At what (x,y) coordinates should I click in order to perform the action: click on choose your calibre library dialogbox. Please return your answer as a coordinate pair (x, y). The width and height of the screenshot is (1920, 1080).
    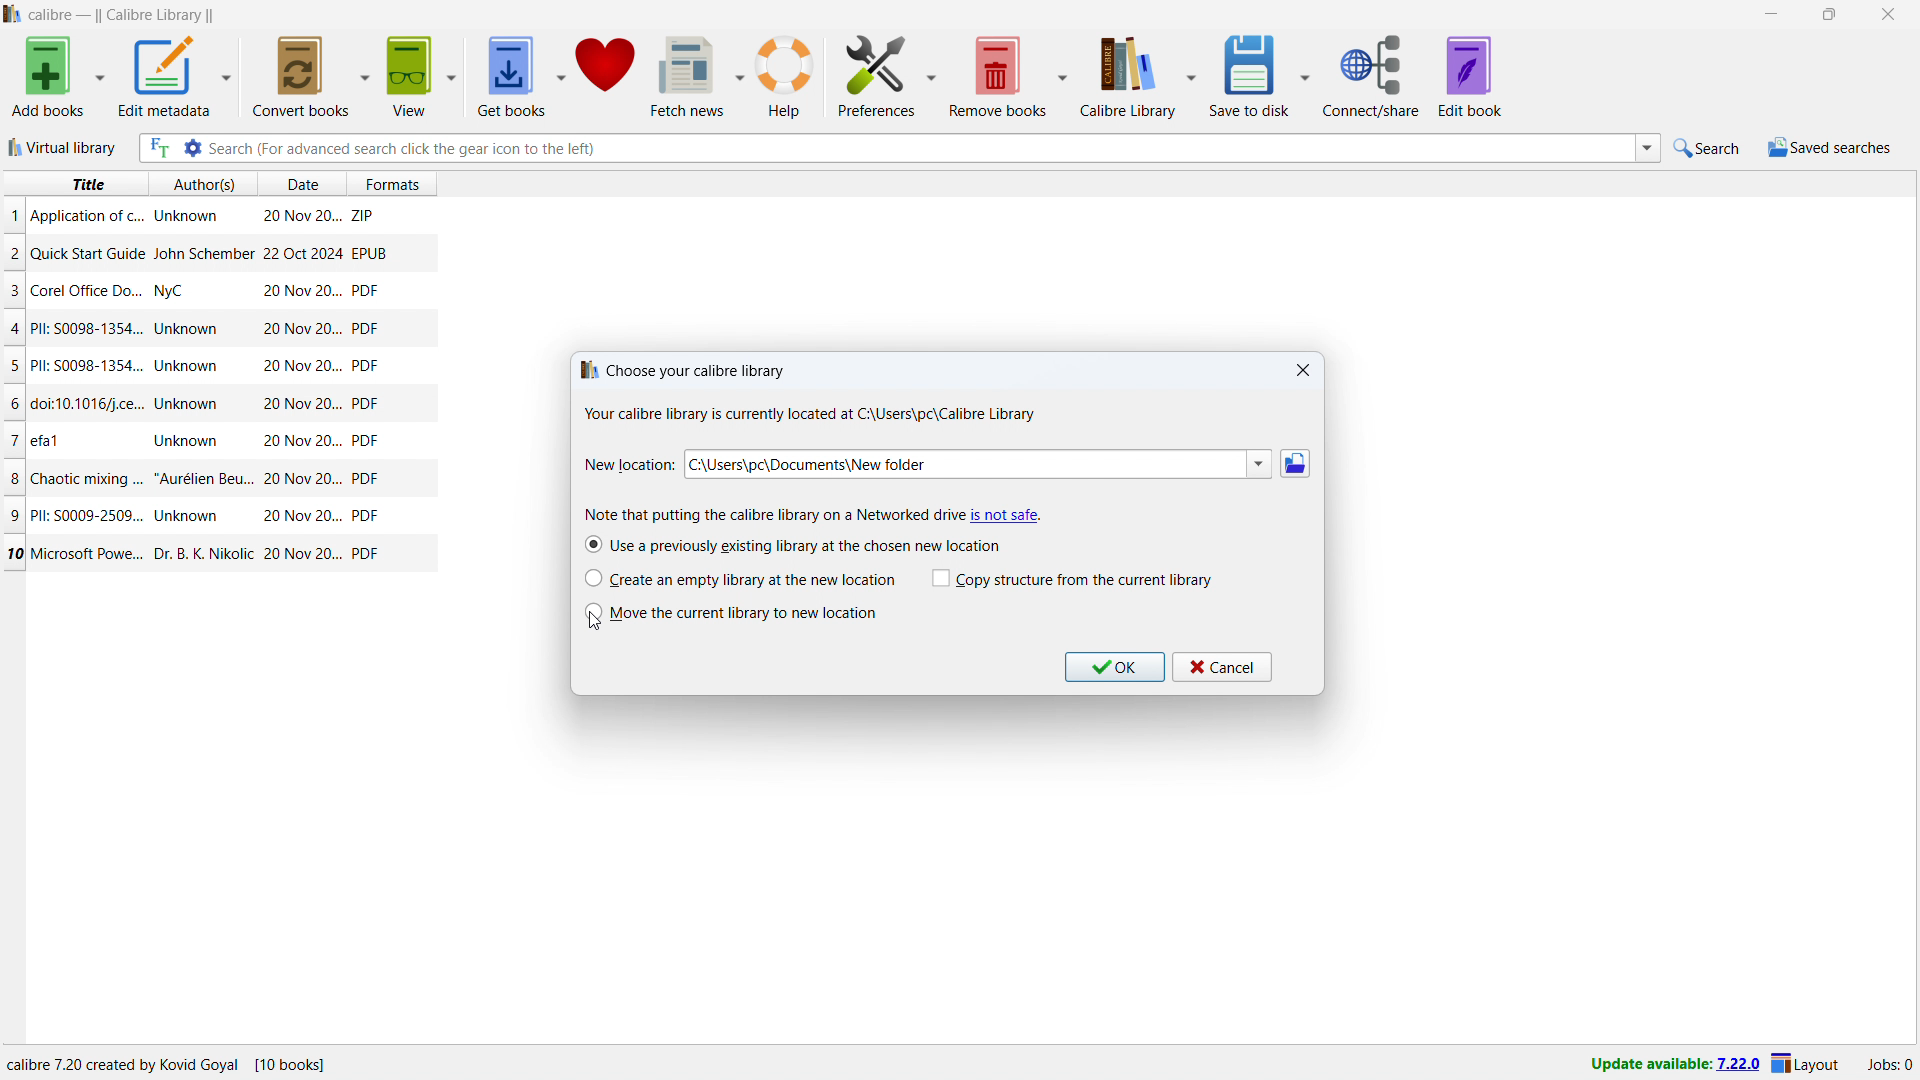
    Looking at the image, I should click on (806, 394).